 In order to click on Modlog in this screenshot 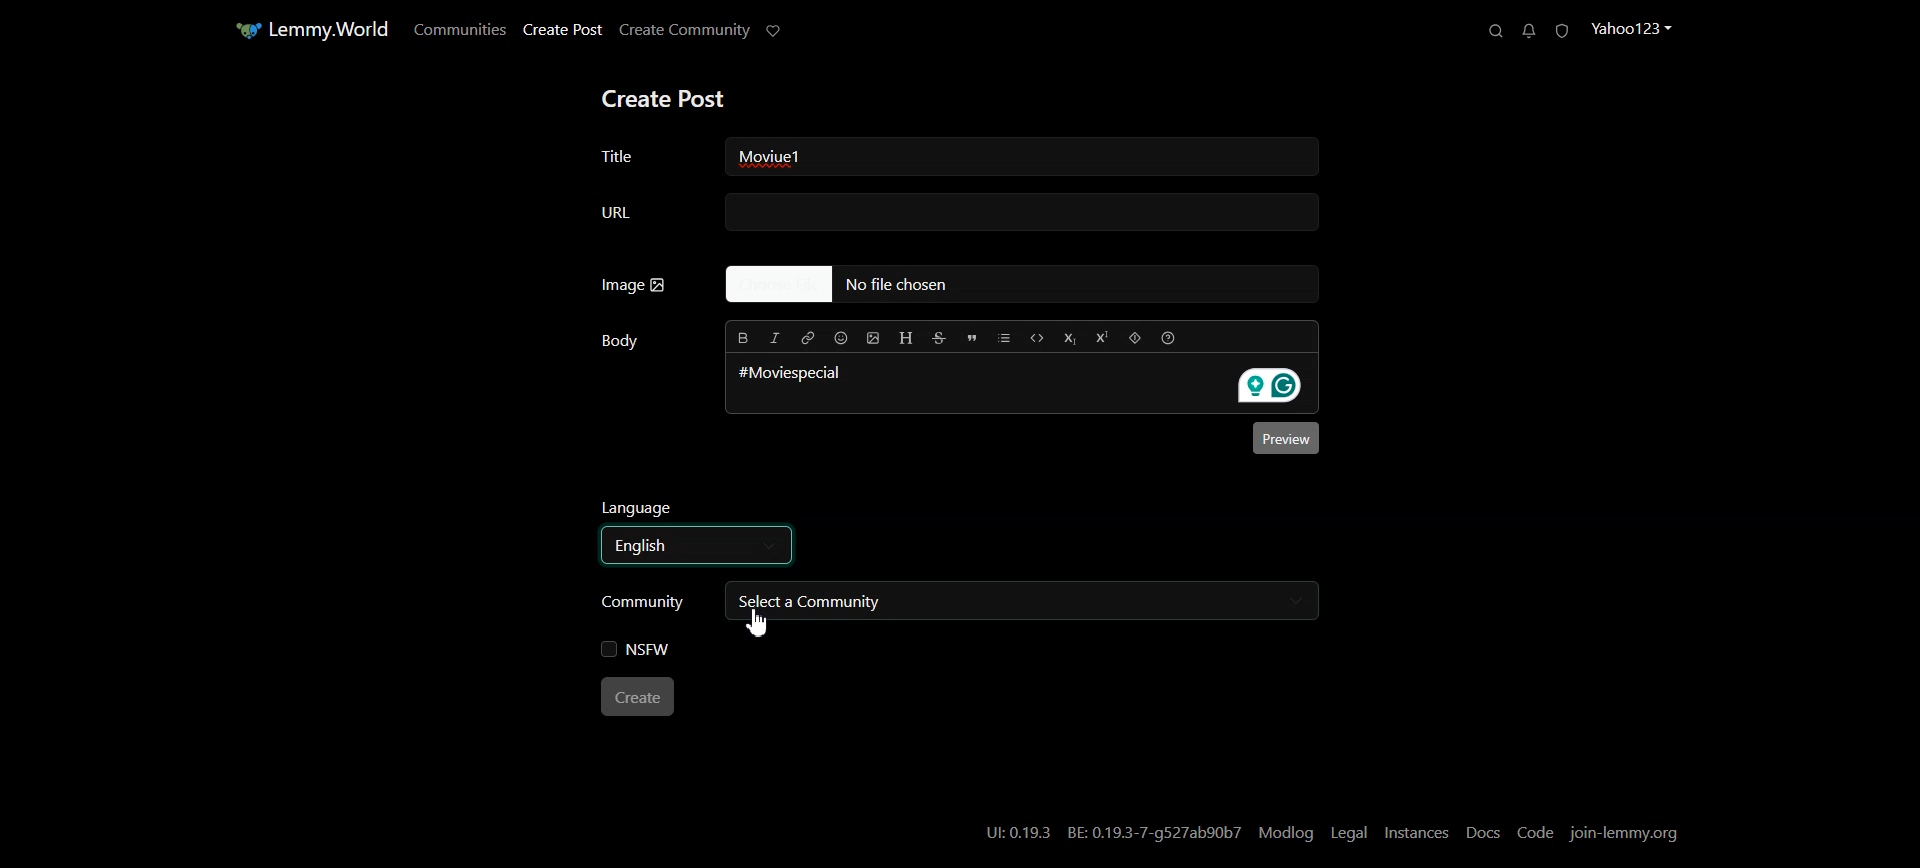, I will do `click(1288, 833)`.